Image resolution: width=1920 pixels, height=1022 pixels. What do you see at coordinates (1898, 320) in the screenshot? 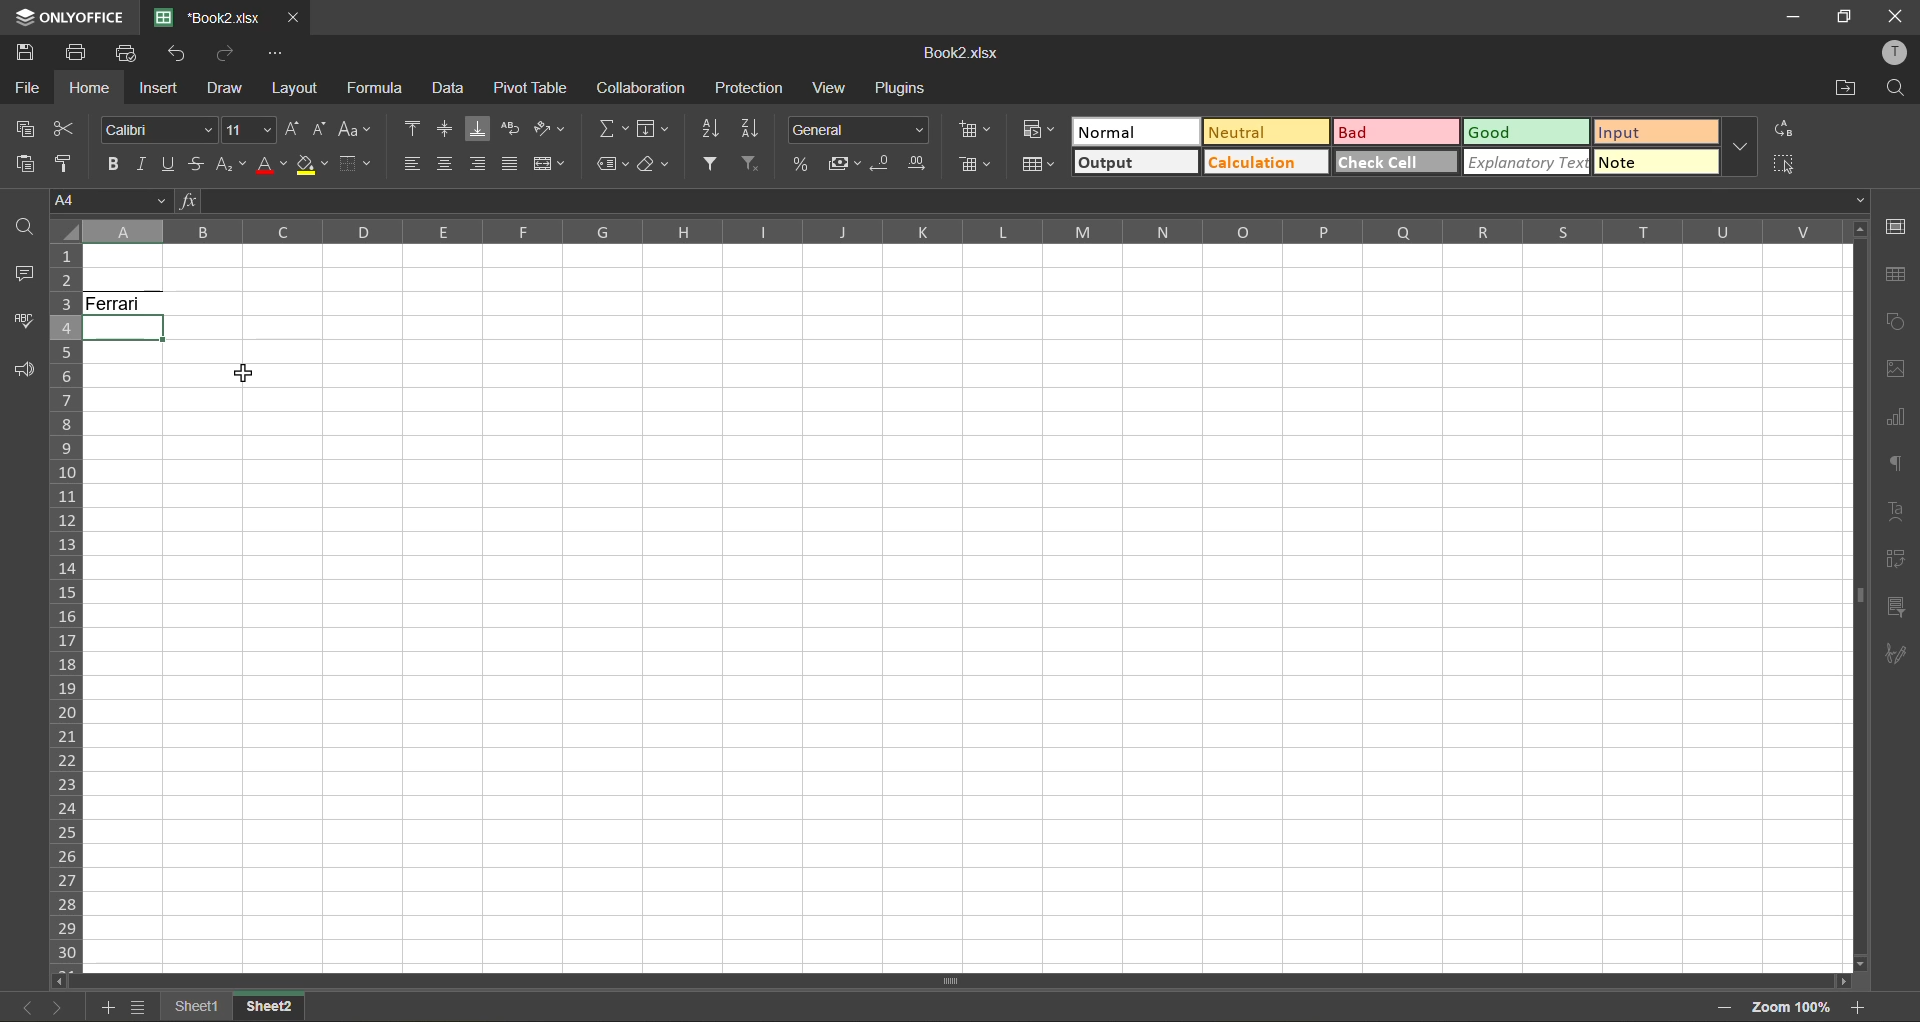
I see `shapes` at bounding box center [1898, 320].